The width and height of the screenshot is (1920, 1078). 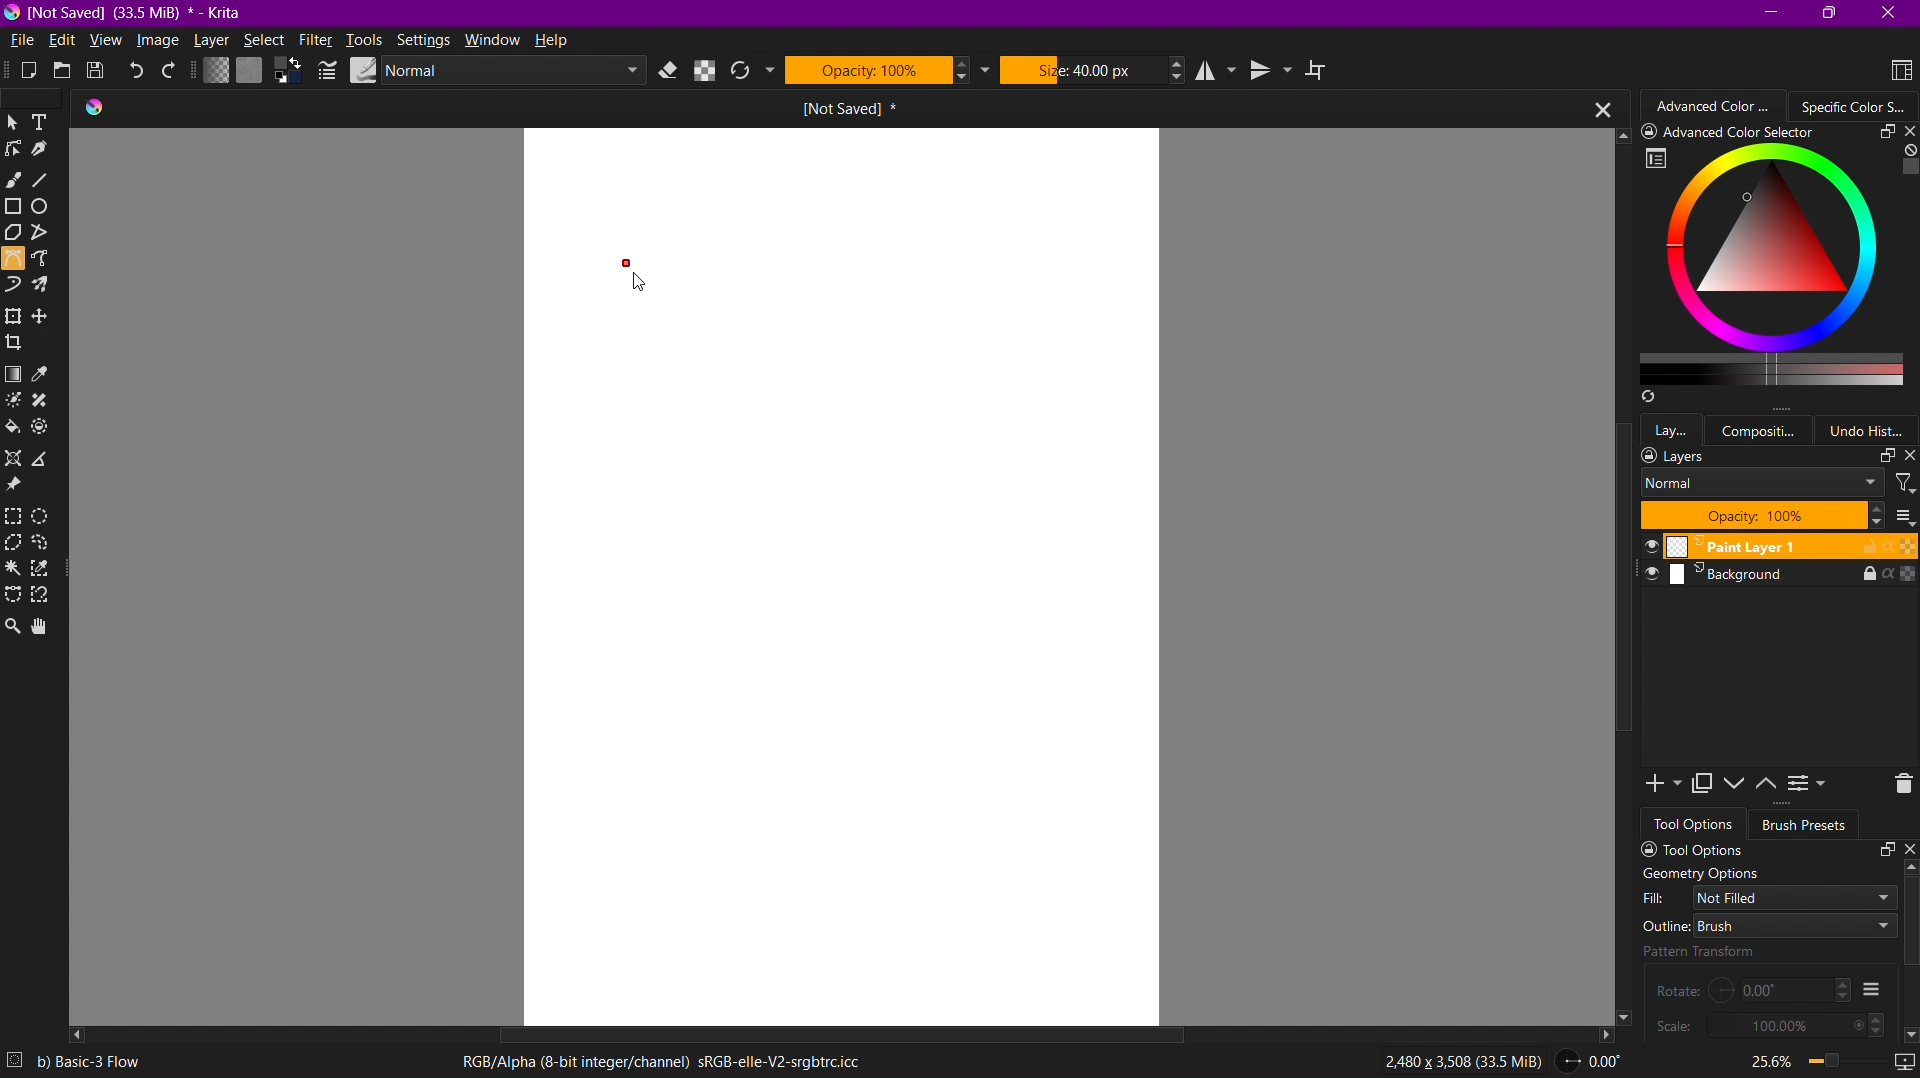 What do you see at coordinates (1771, 578) in the screenshot?
I see `Background ` at bounding box center [1771, 578].